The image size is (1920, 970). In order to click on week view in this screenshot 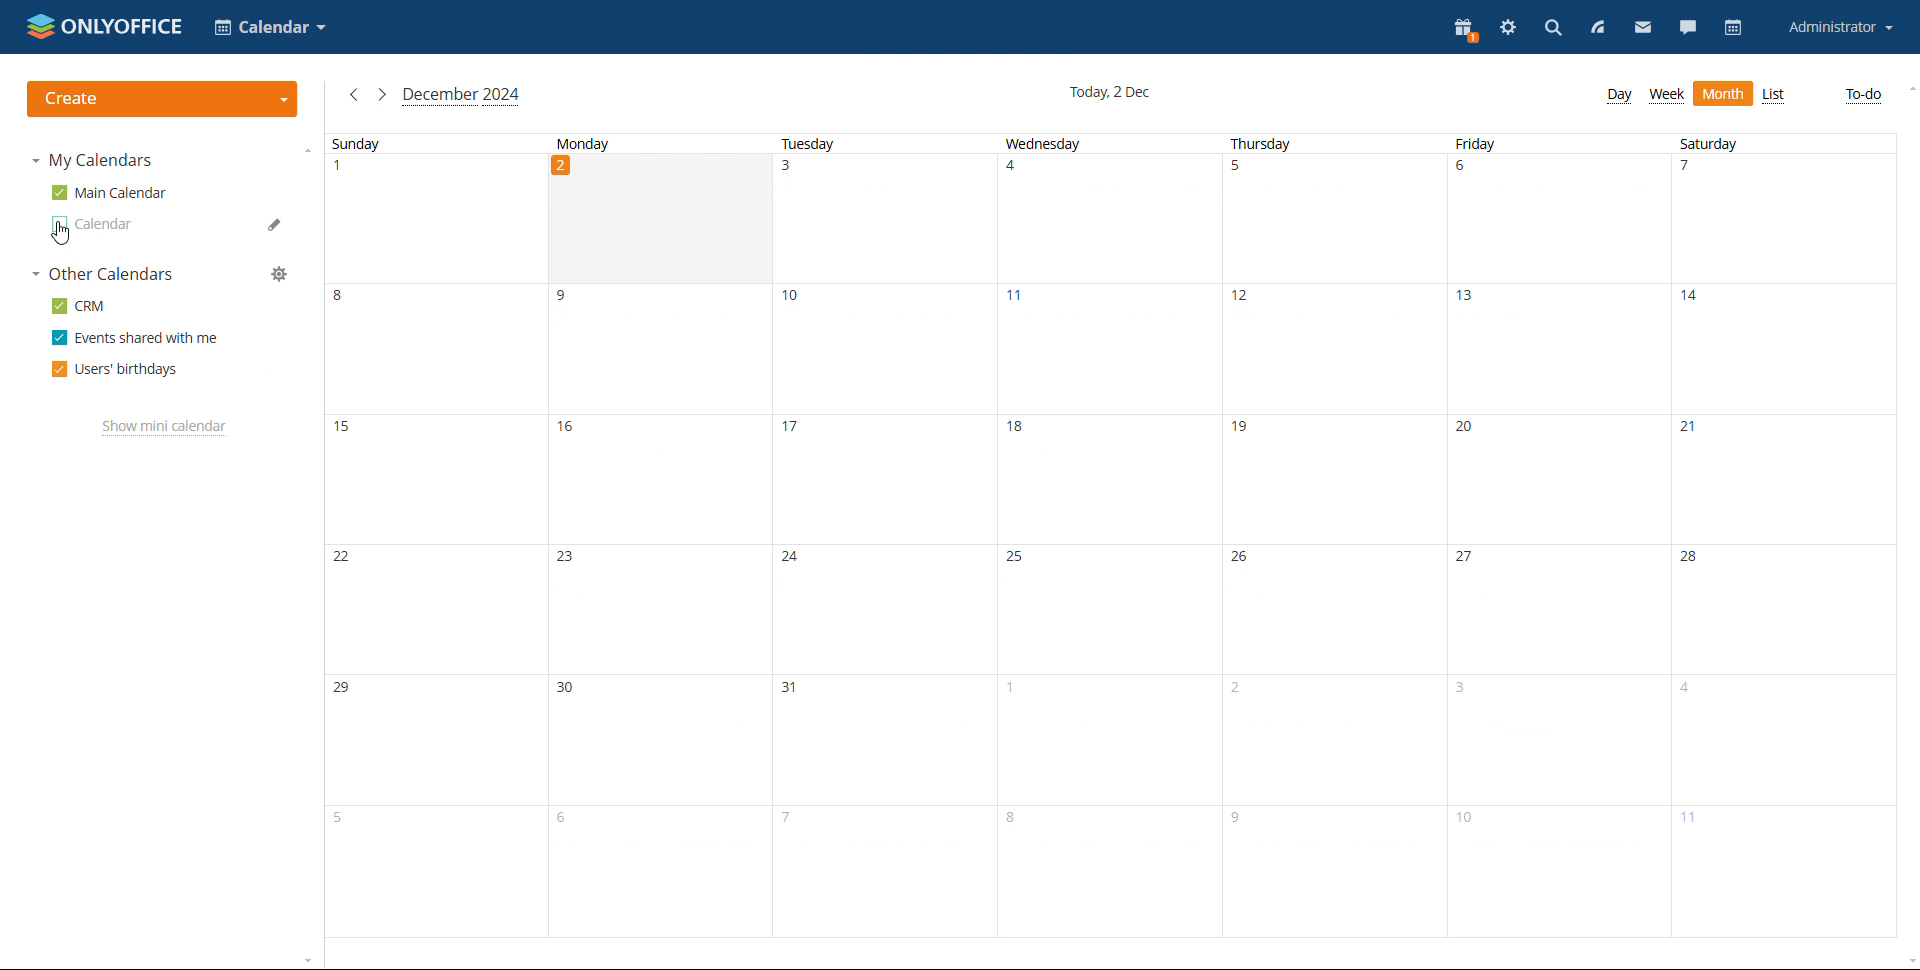, I will do `click(1667, 96)`.